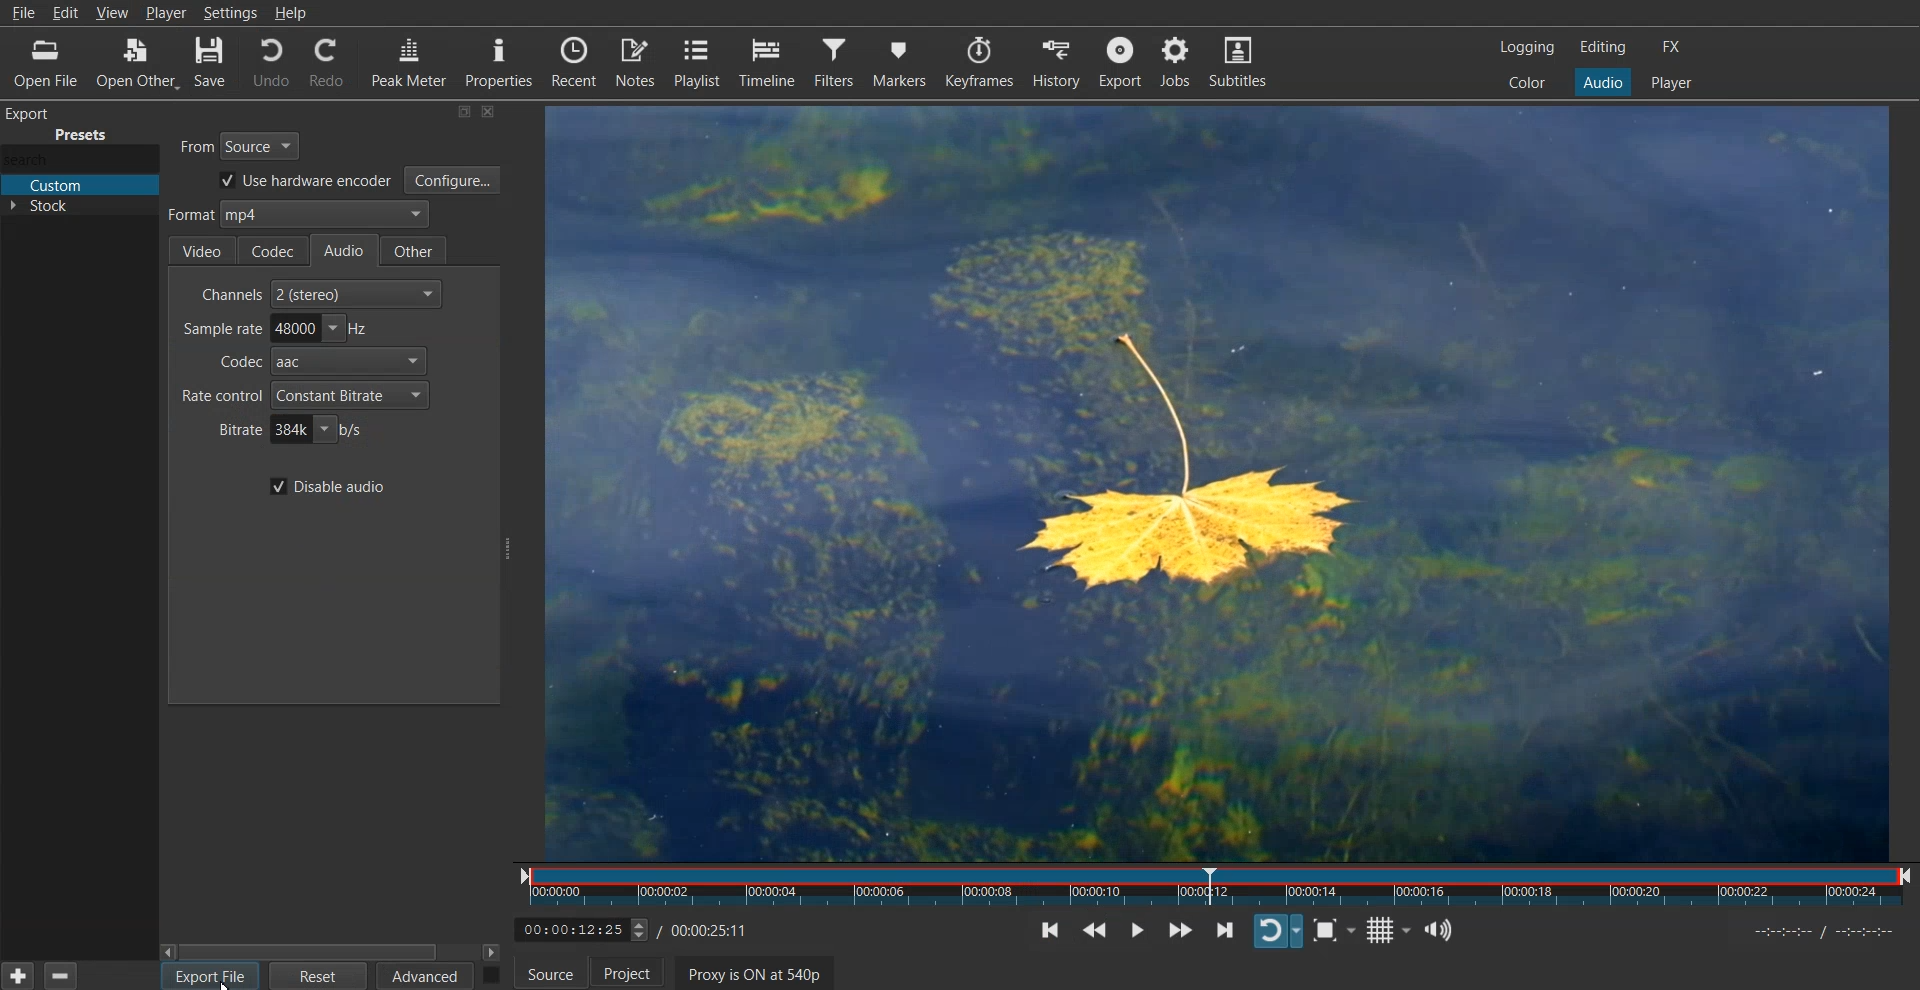 The height and width of the screenshot is (990, 1920). Describe the element at coordinates (639, 927) in the screenshot. I see `Time` at that location.